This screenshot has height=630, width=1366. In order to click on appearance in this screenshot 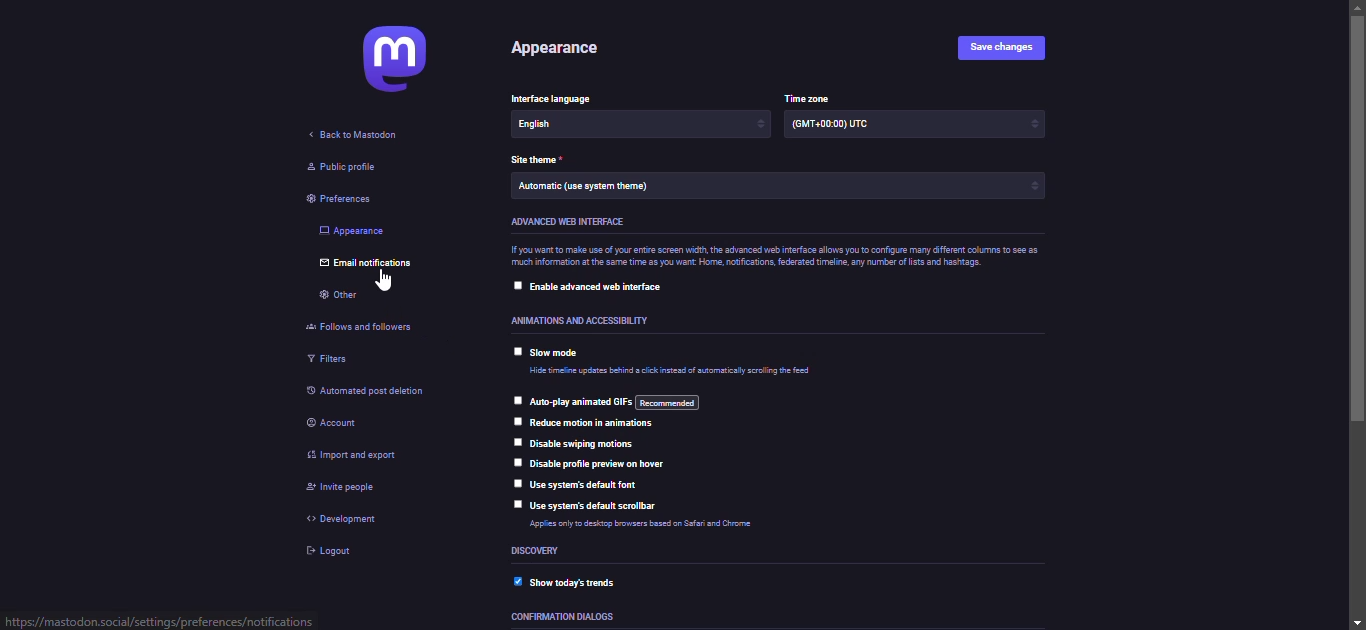, I will do `click(555, 47)`.